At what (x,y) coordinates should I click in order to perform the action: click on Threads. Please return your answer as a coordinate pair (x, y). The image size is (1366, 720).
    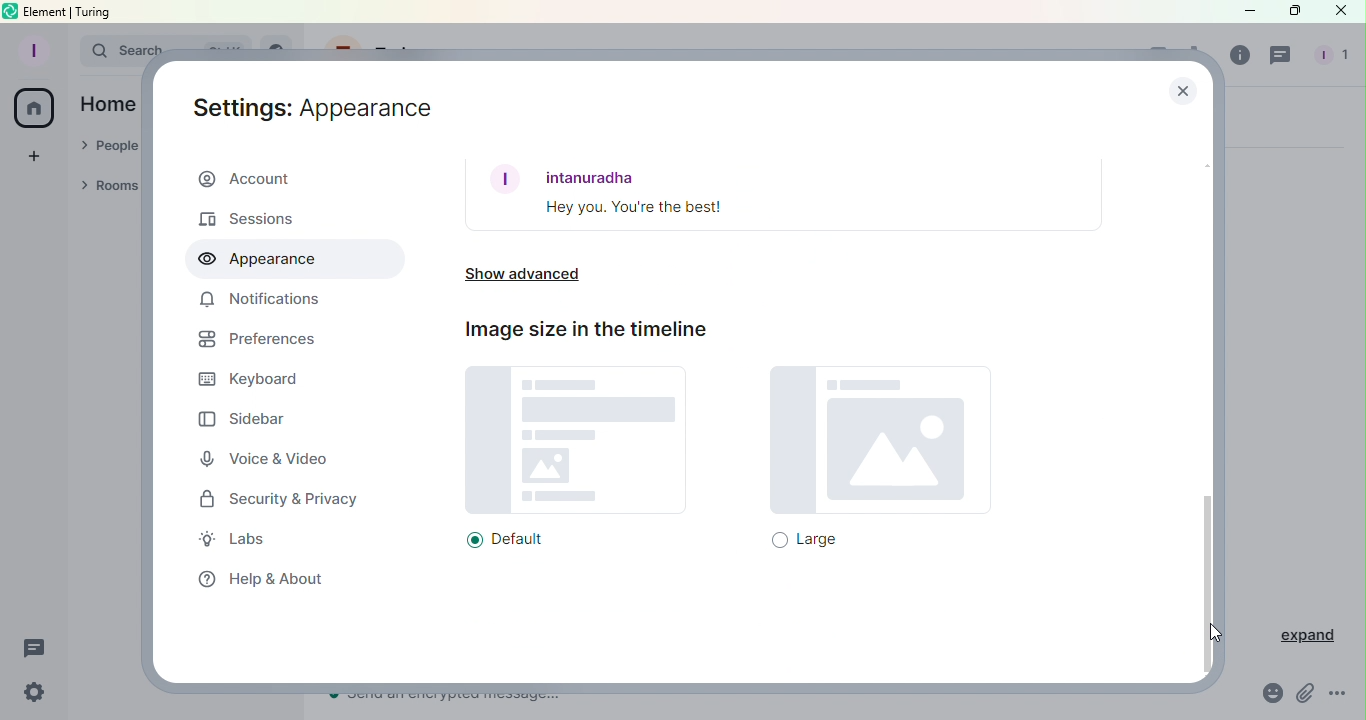
    Looking at the image, I should click on (35, 649).